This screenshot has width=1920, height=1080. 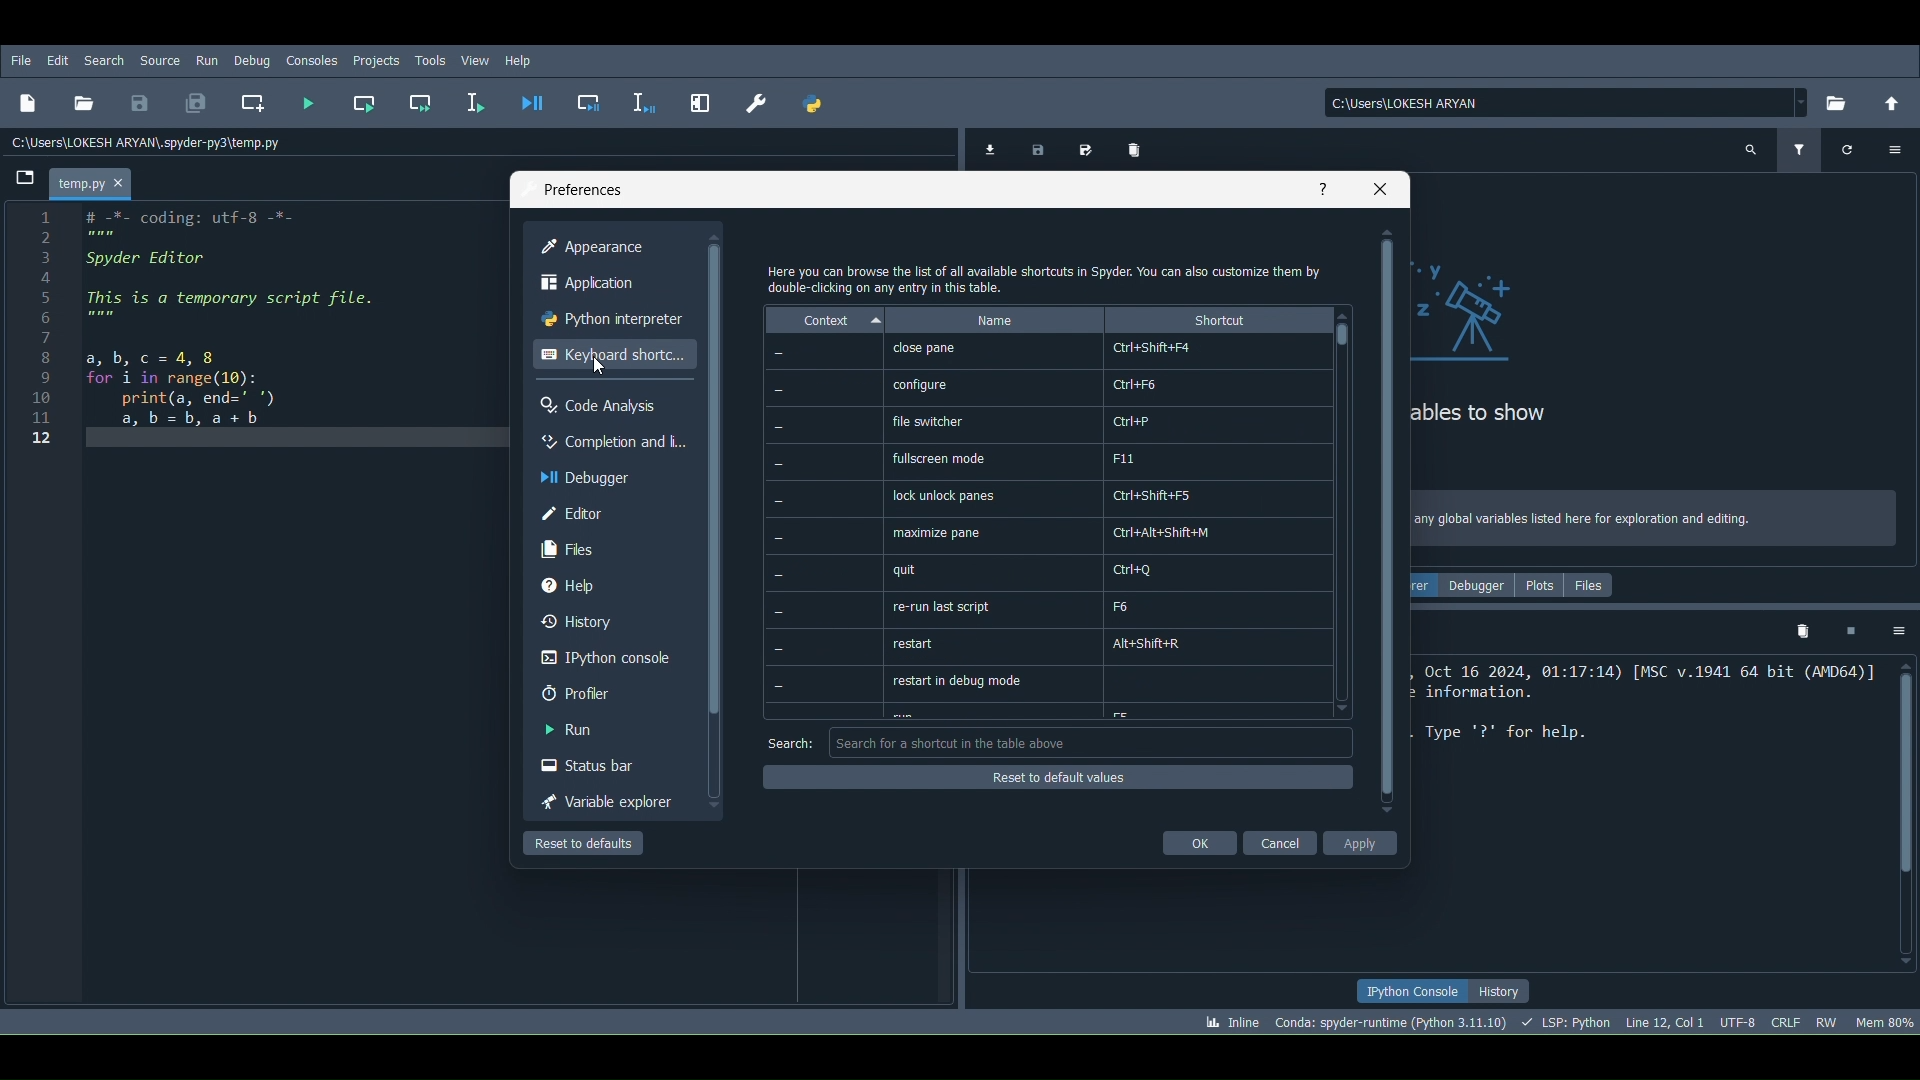 I want to click on Debugger, so click(x=1474, y=582).